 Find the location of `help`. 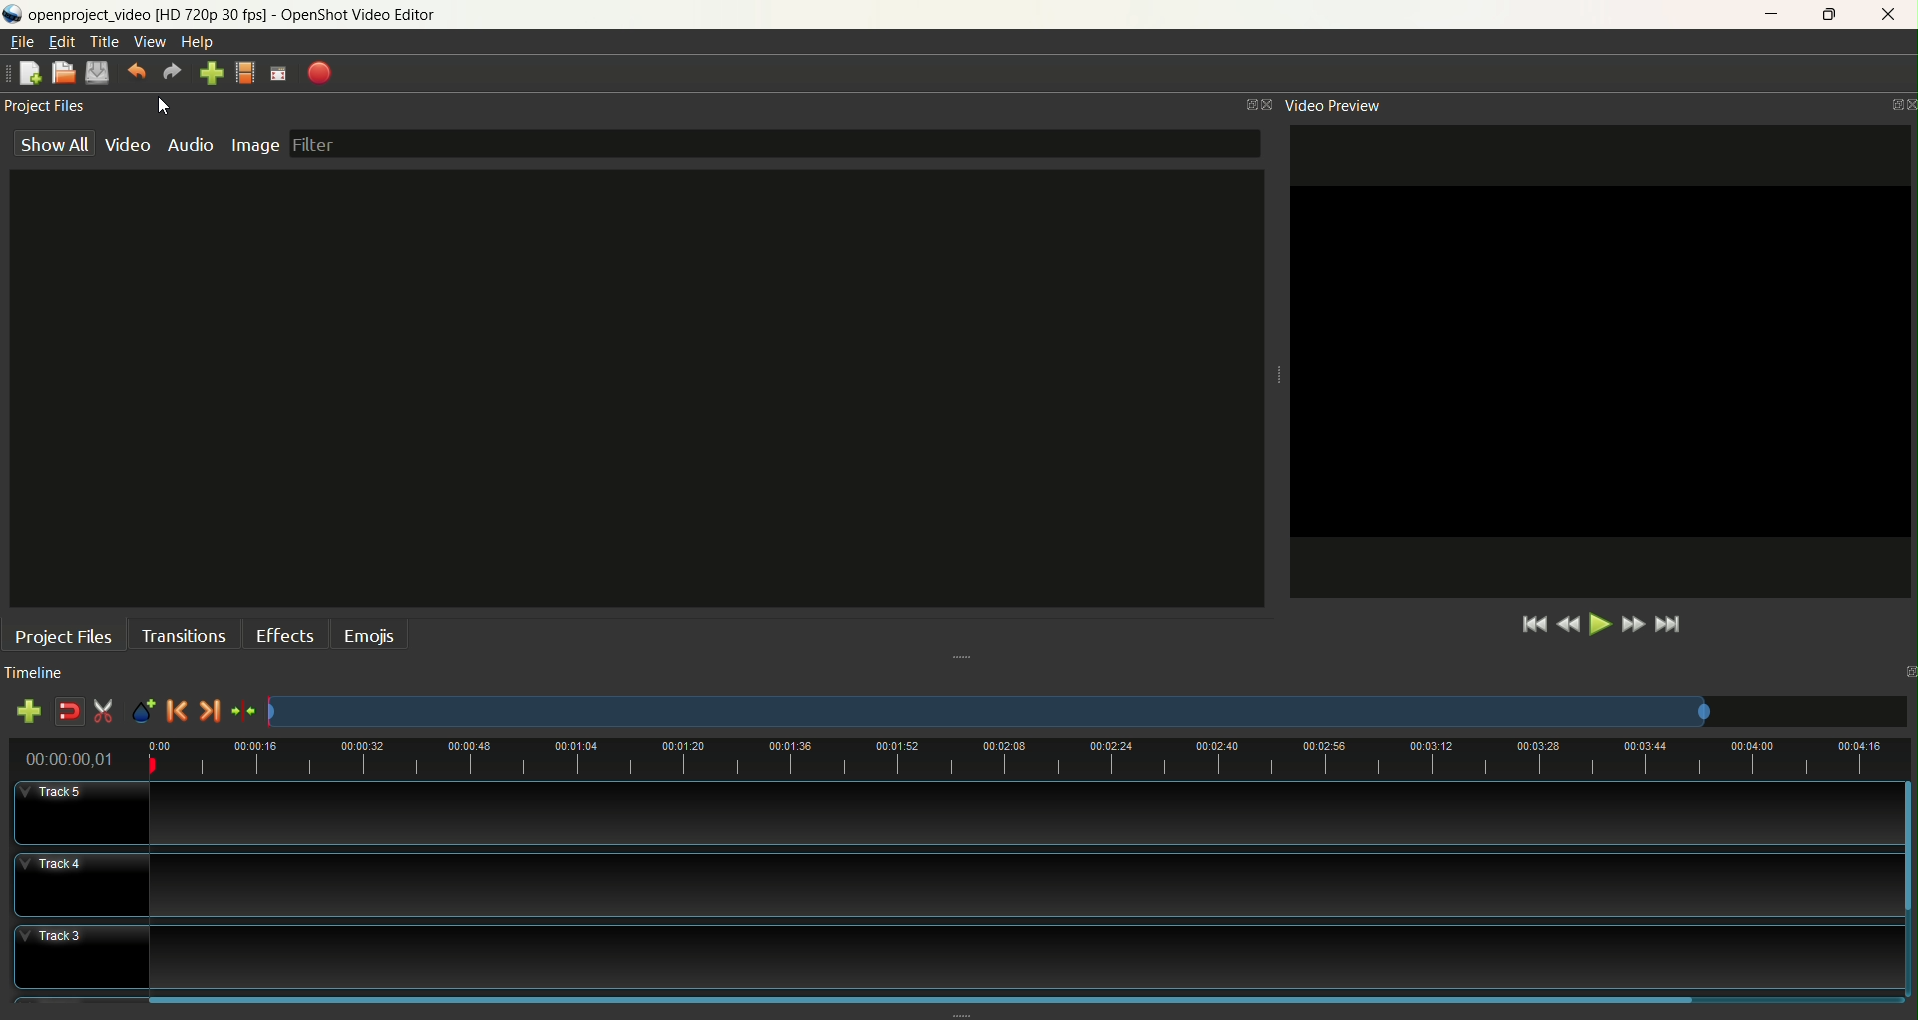

help is located at coordinates (200, 43).